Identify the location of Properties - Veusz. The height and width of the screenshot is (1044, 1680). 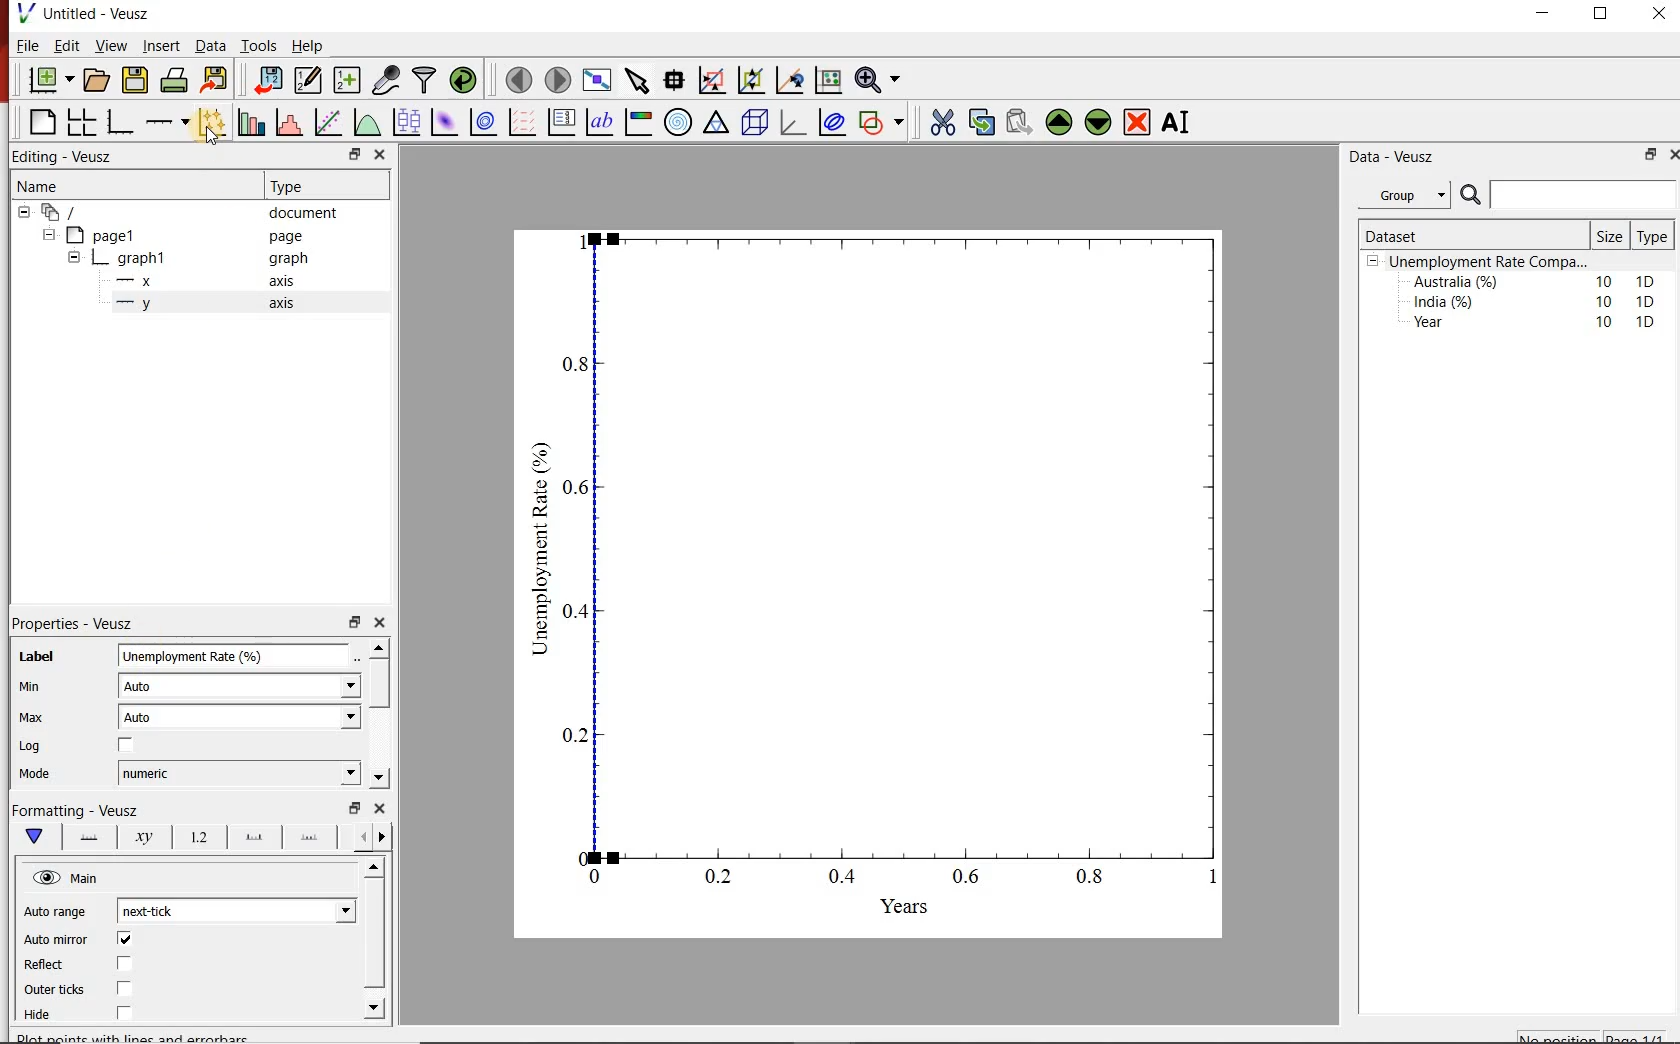
(76, 625).